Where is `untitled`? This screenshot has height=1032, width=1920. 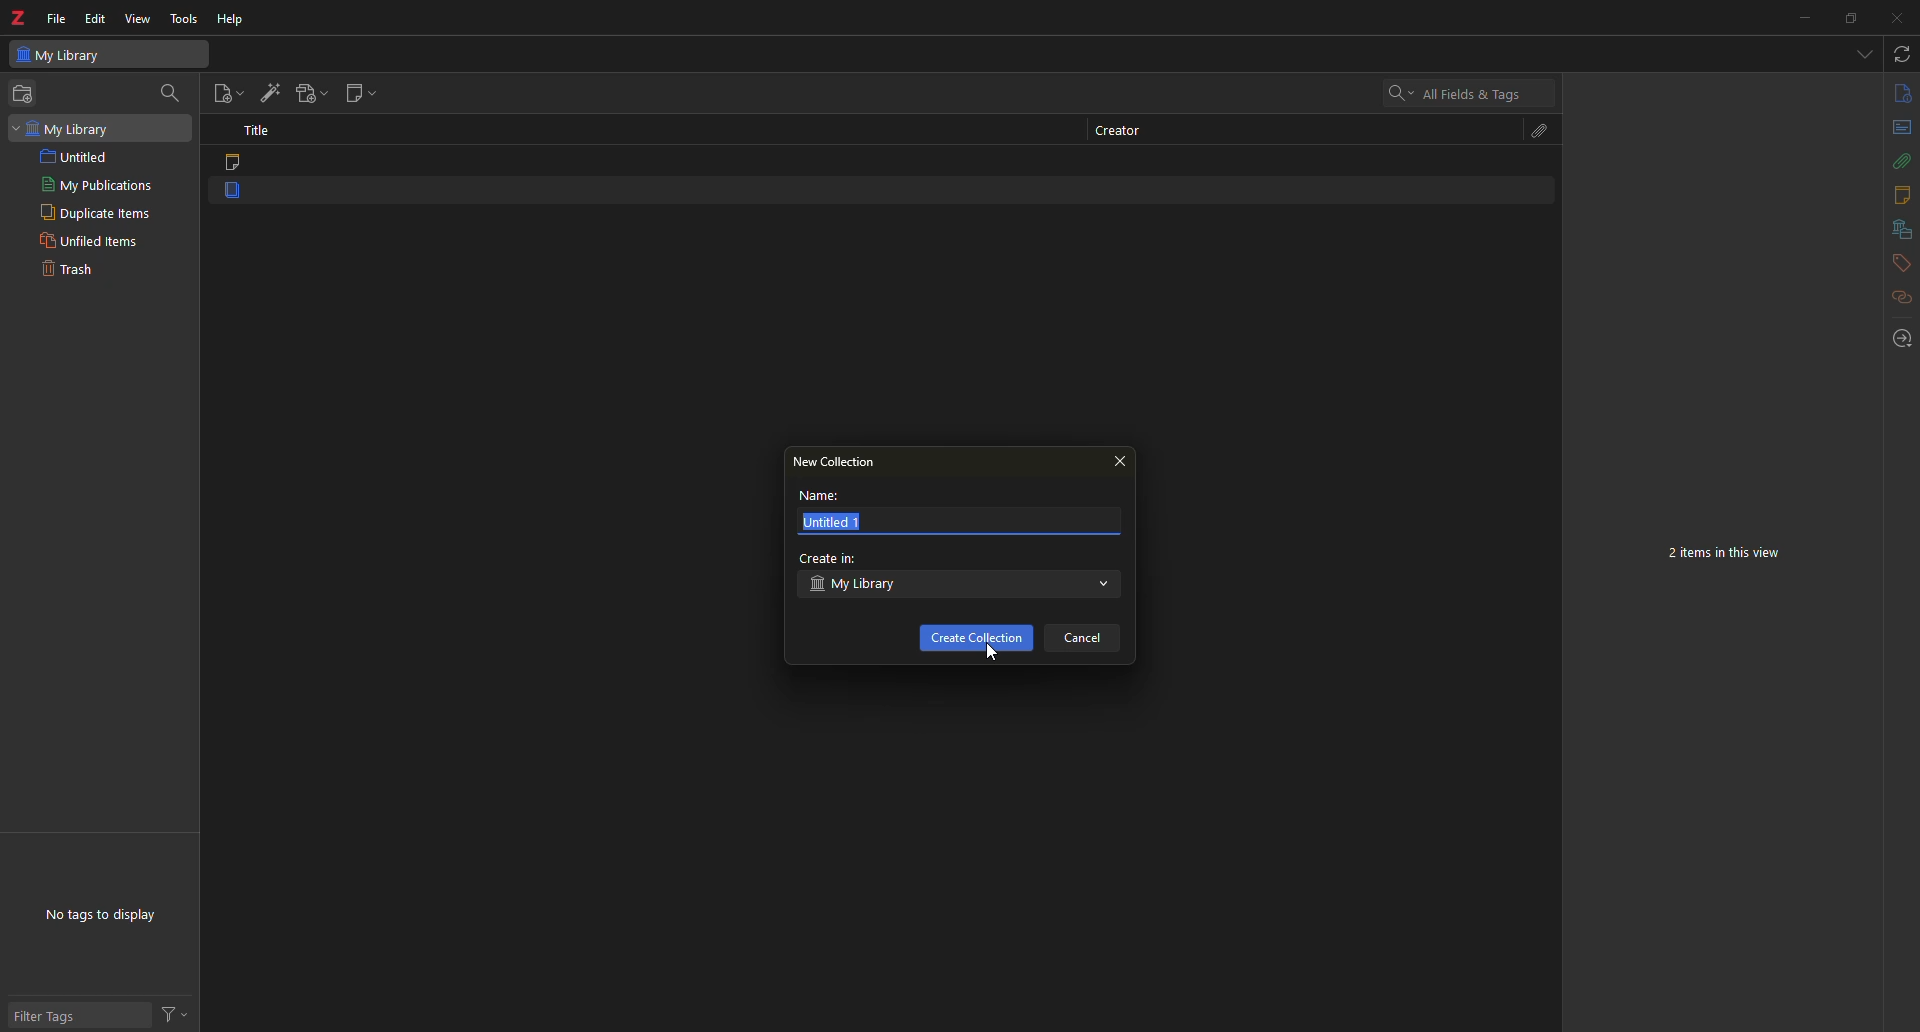
untitled is located at coordinates (78, 156).